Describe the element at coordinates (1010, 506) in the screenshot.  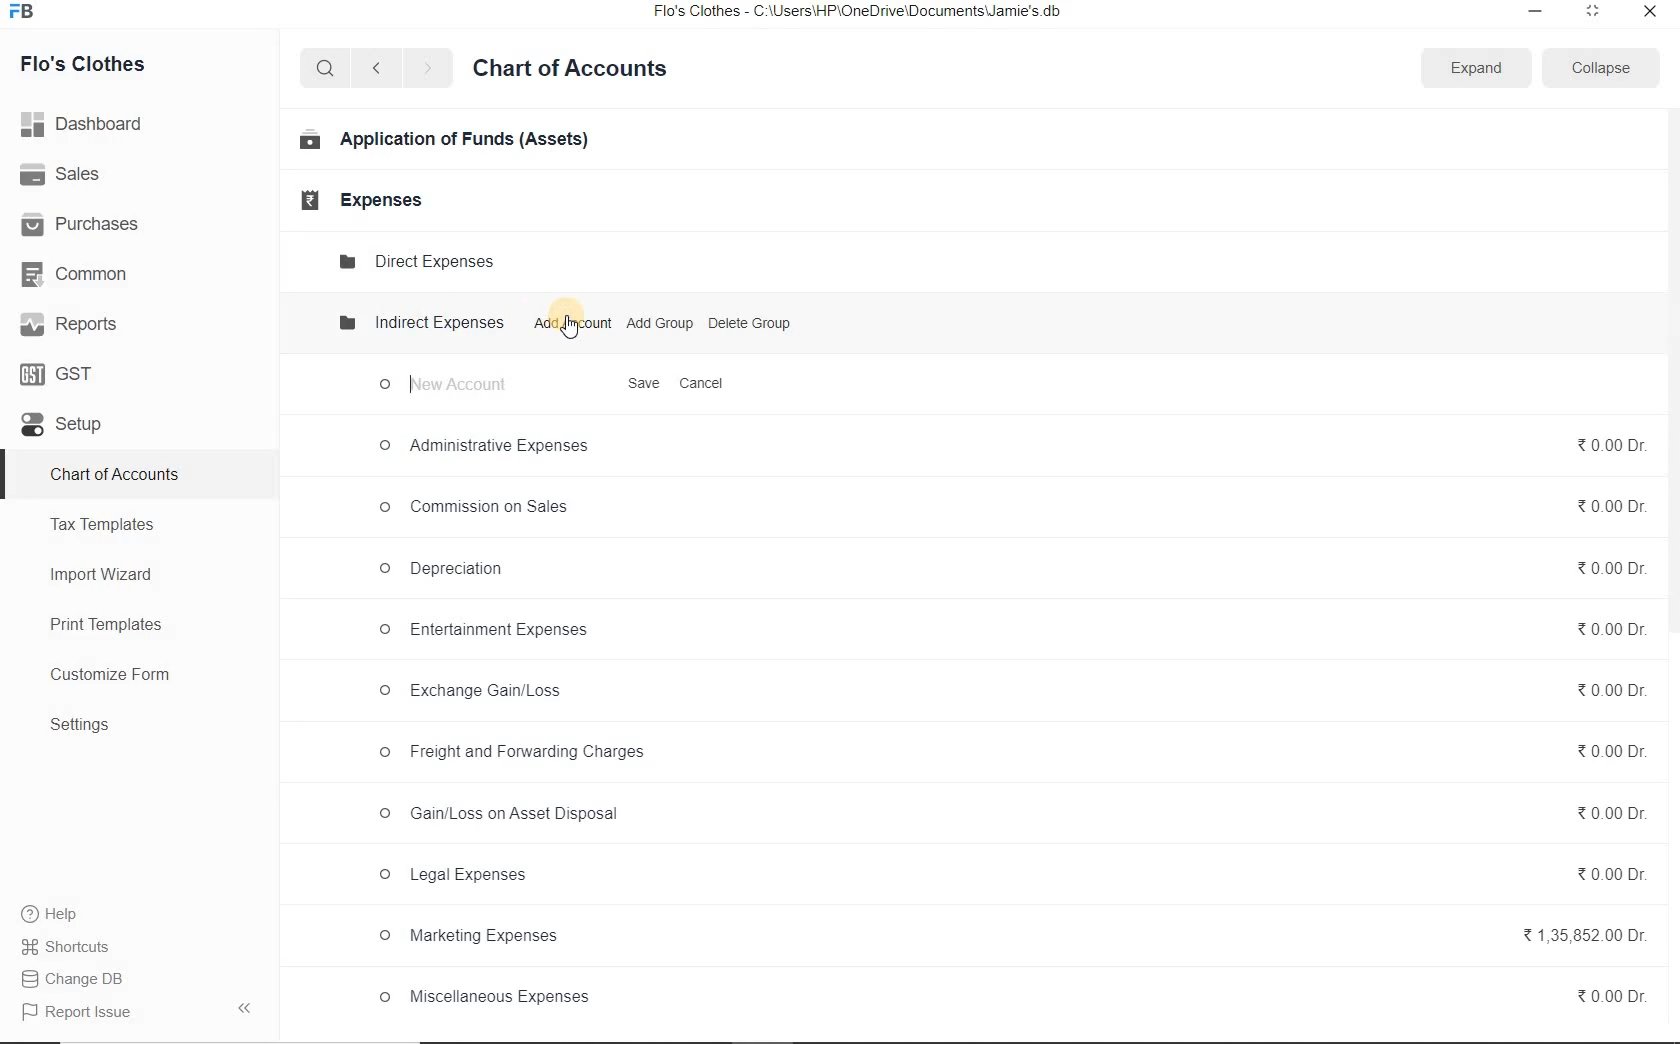
I see `oO Commission on Sales % 0.00 Dr.` at that location.